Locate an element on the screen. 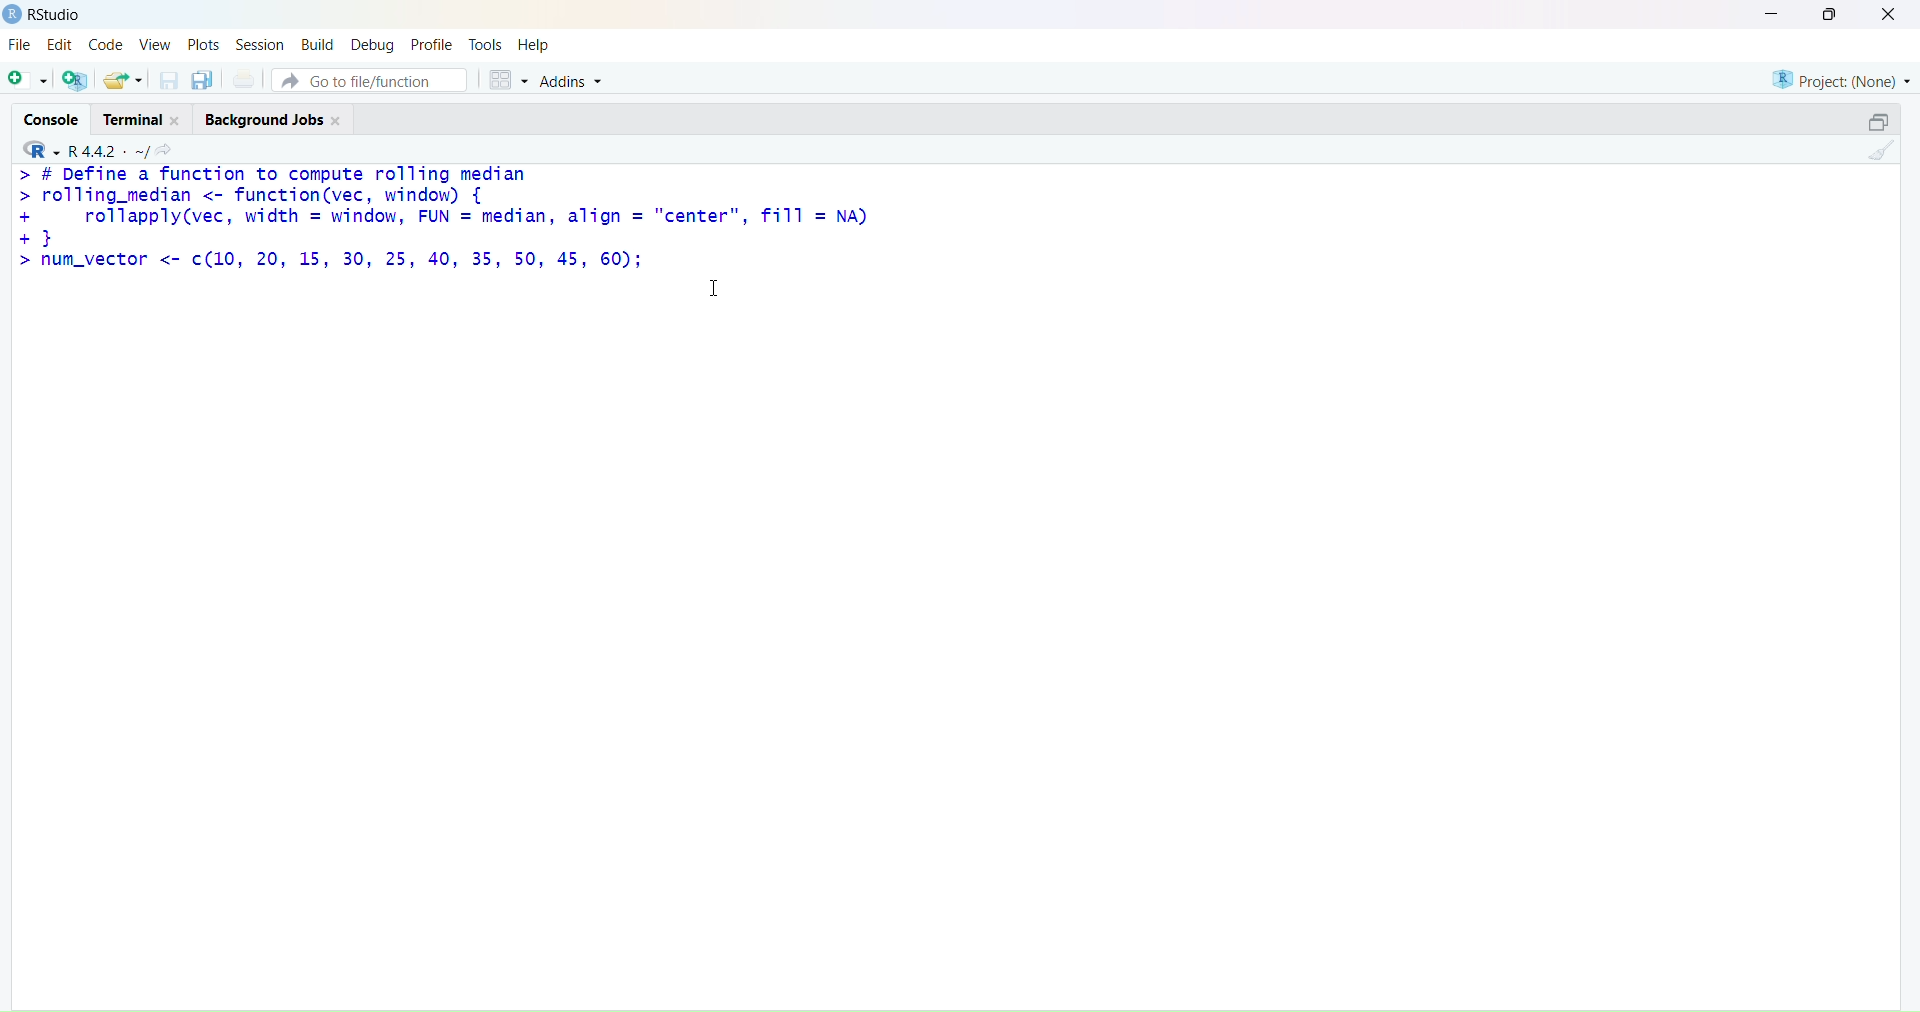  print is located at coordinates (244, 79).